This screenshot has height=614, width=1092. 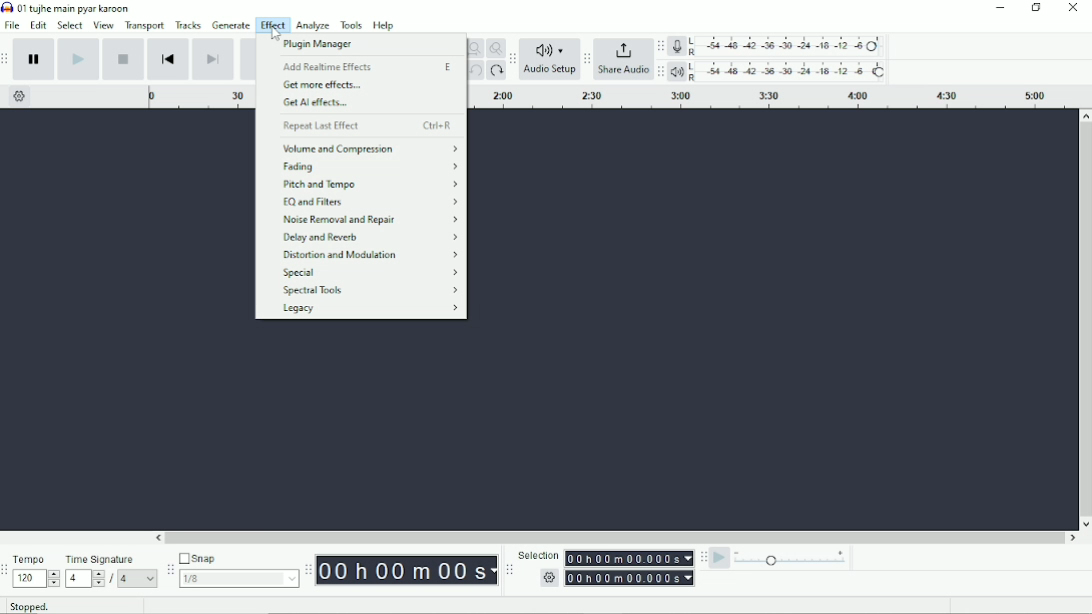 I want to click on Repeat Last Effect, so click(x=365, y=126).